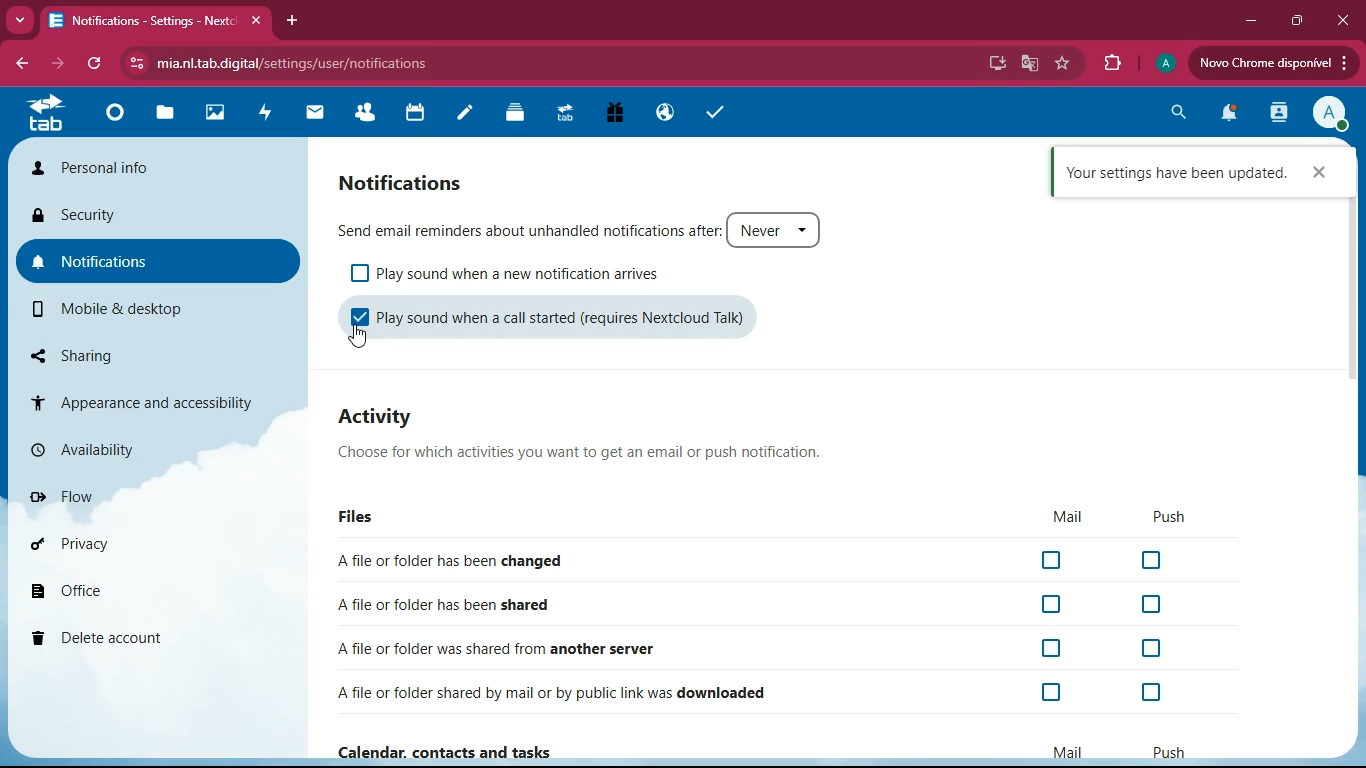 Image resolution: width=1366 pixels, height=768 pixels. Describe the element at coordinates (86, 449) in the screenshot. I see `availability` at that location.